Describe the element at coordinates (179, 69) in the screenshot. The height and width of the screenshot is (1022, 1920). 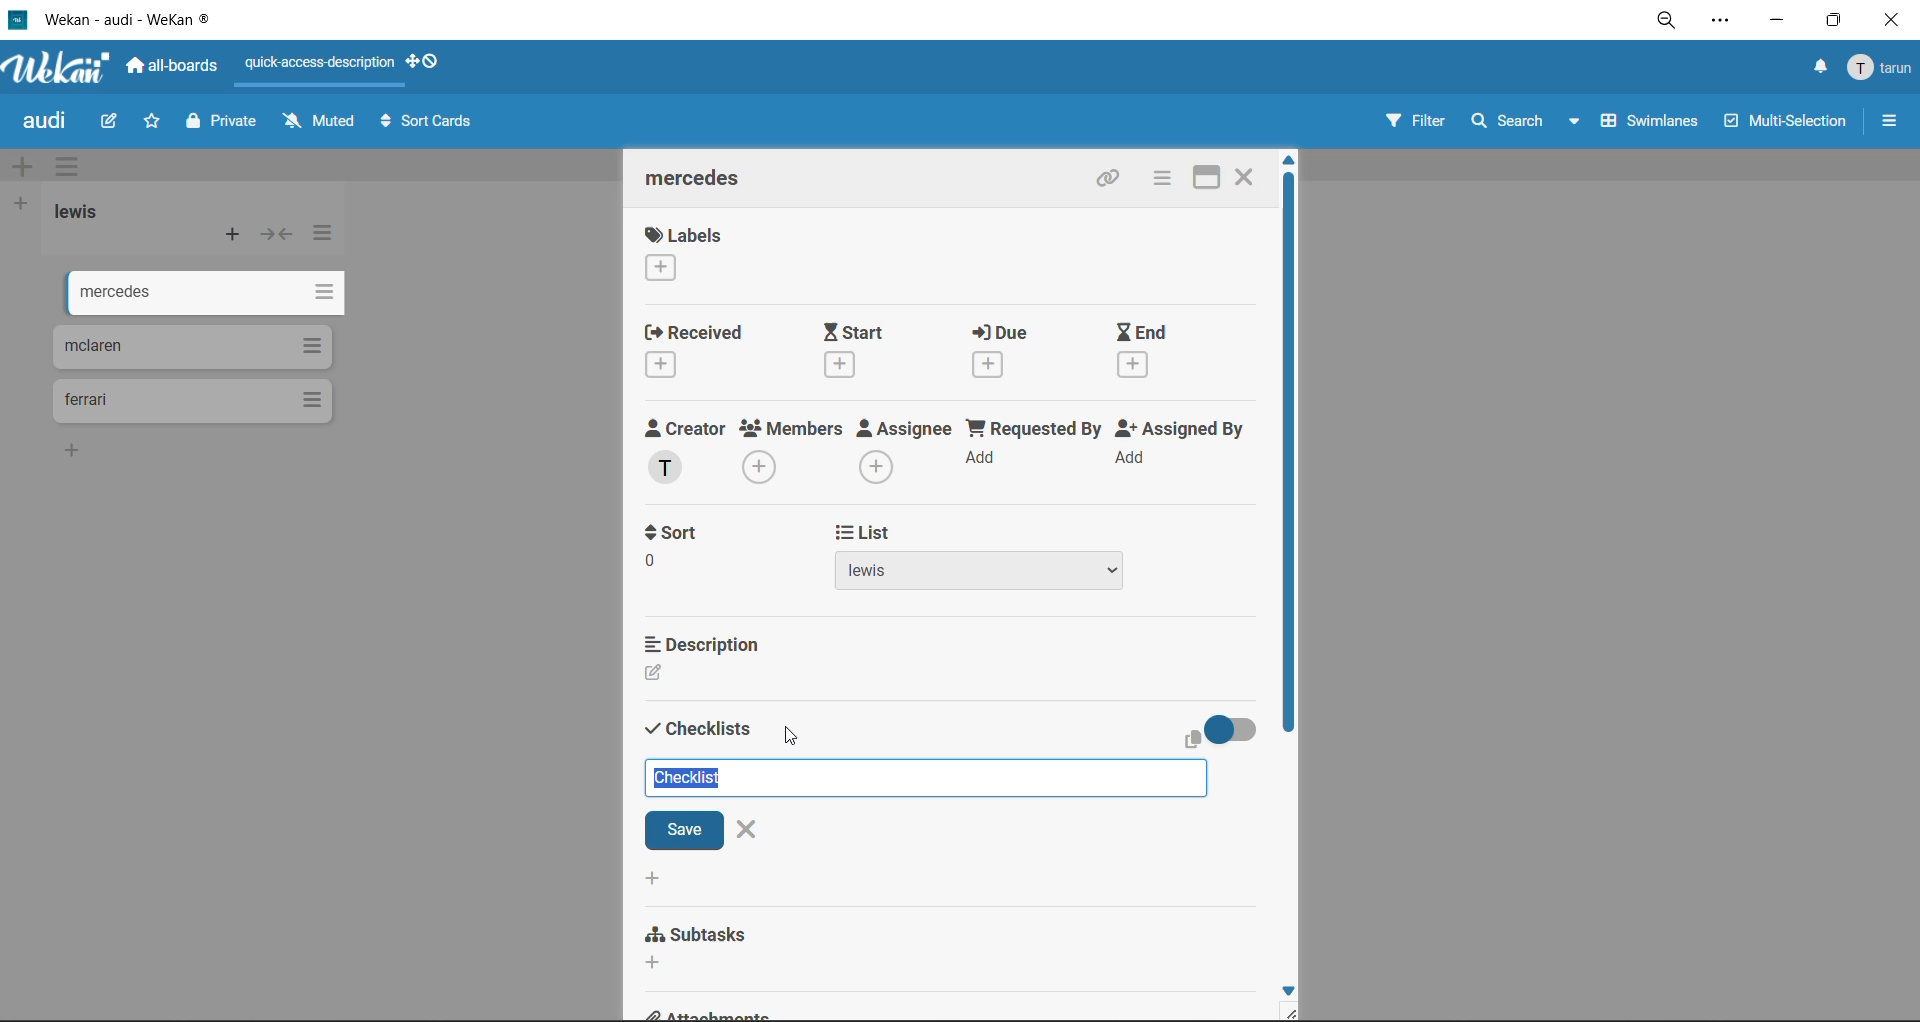
I see `all boards` at that location.